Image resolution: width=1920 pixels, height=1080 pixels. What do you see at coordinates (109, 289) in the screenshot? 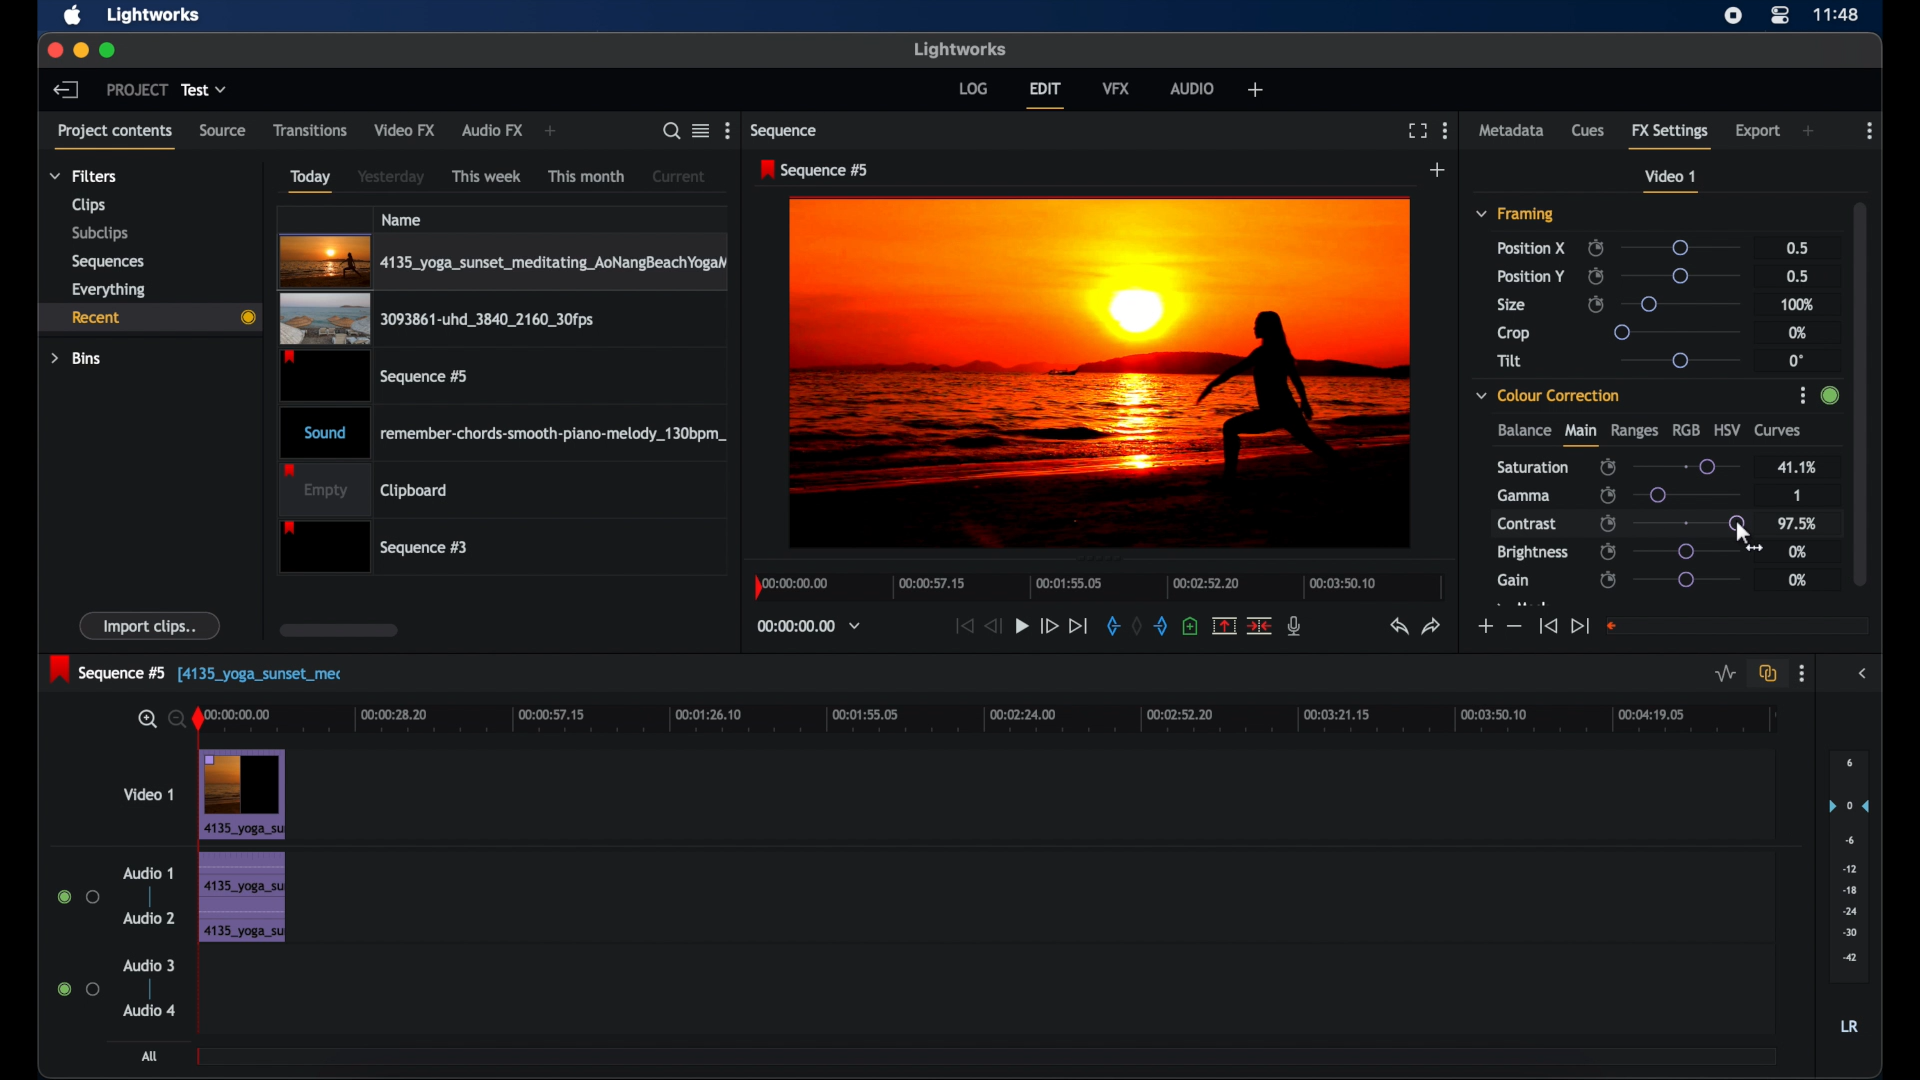
I see `everything` at bounding box center [109, 289].